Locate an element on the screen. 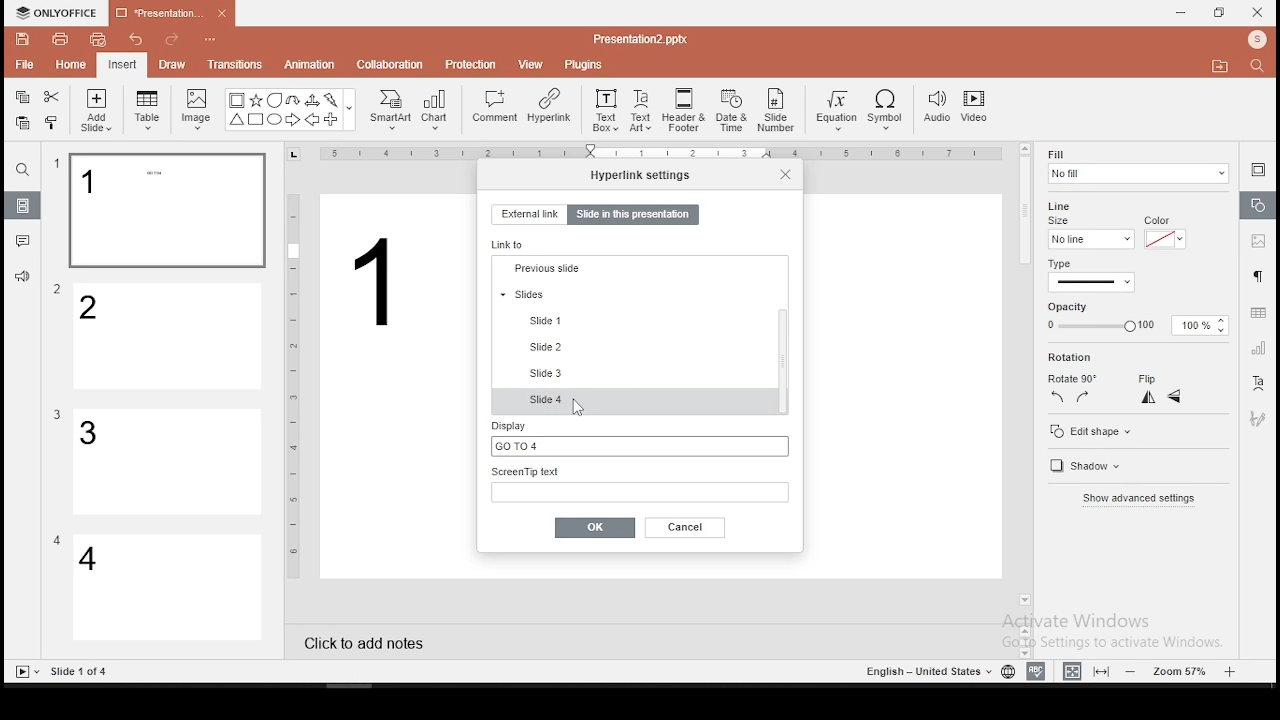  Search is located at coordinates (1263, 67).